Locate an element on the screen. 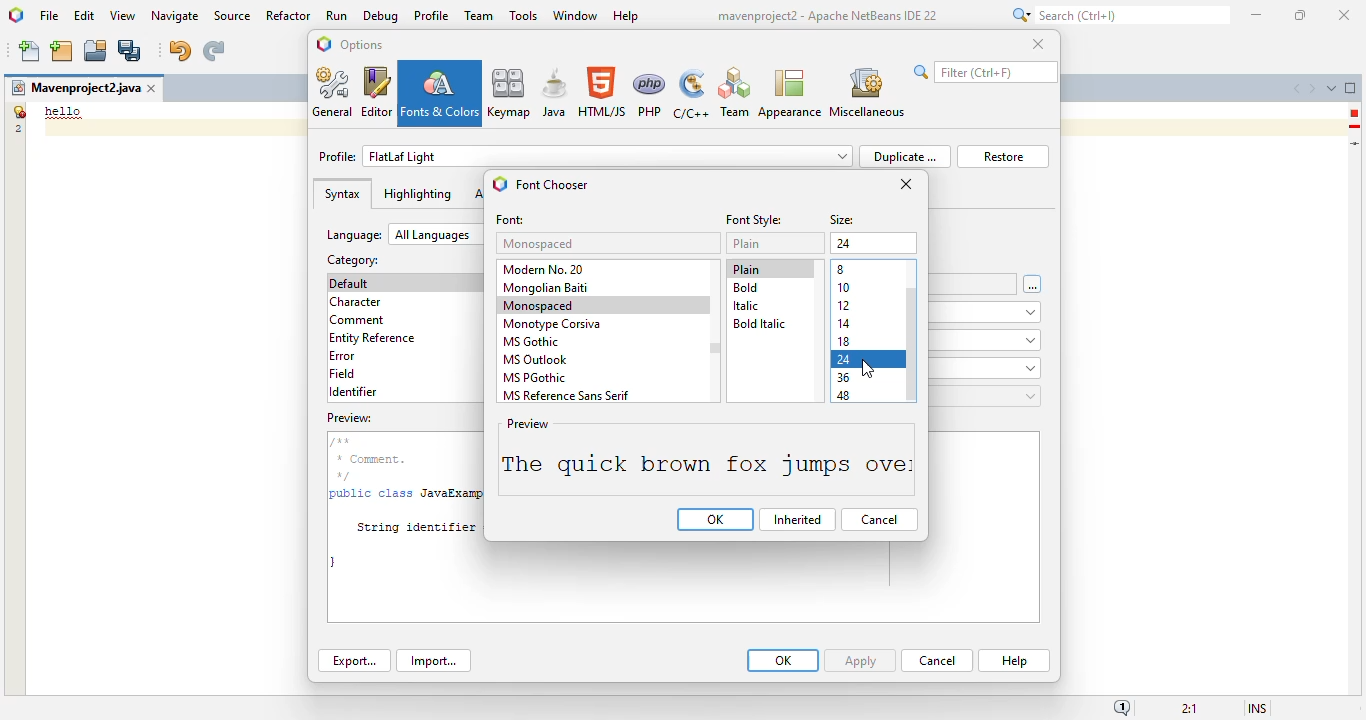 The width and height of the screenshot is (1366, 720). save all is located at coordinates (130, 51).